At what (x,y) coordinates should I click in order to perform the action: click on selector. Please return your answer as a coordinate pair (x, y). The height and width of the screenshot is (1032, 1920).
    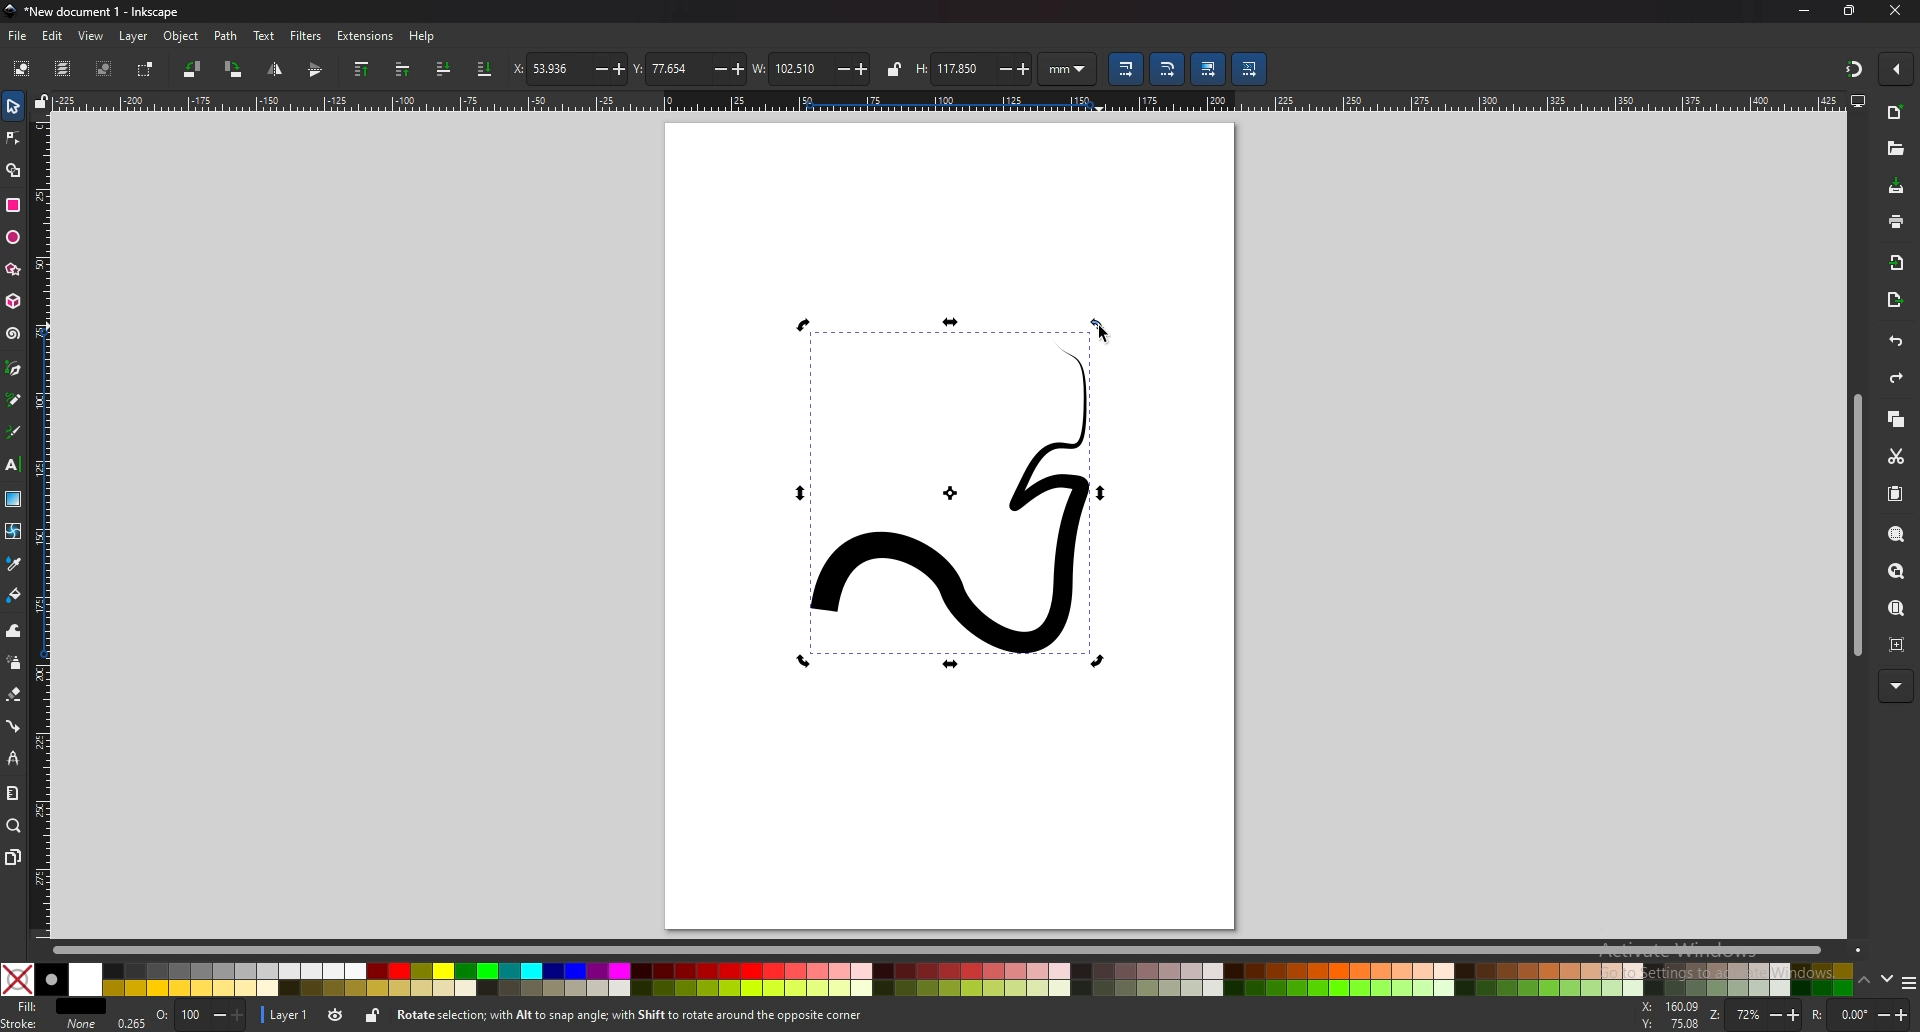
    Looking at the image, I should click on (14, 105).